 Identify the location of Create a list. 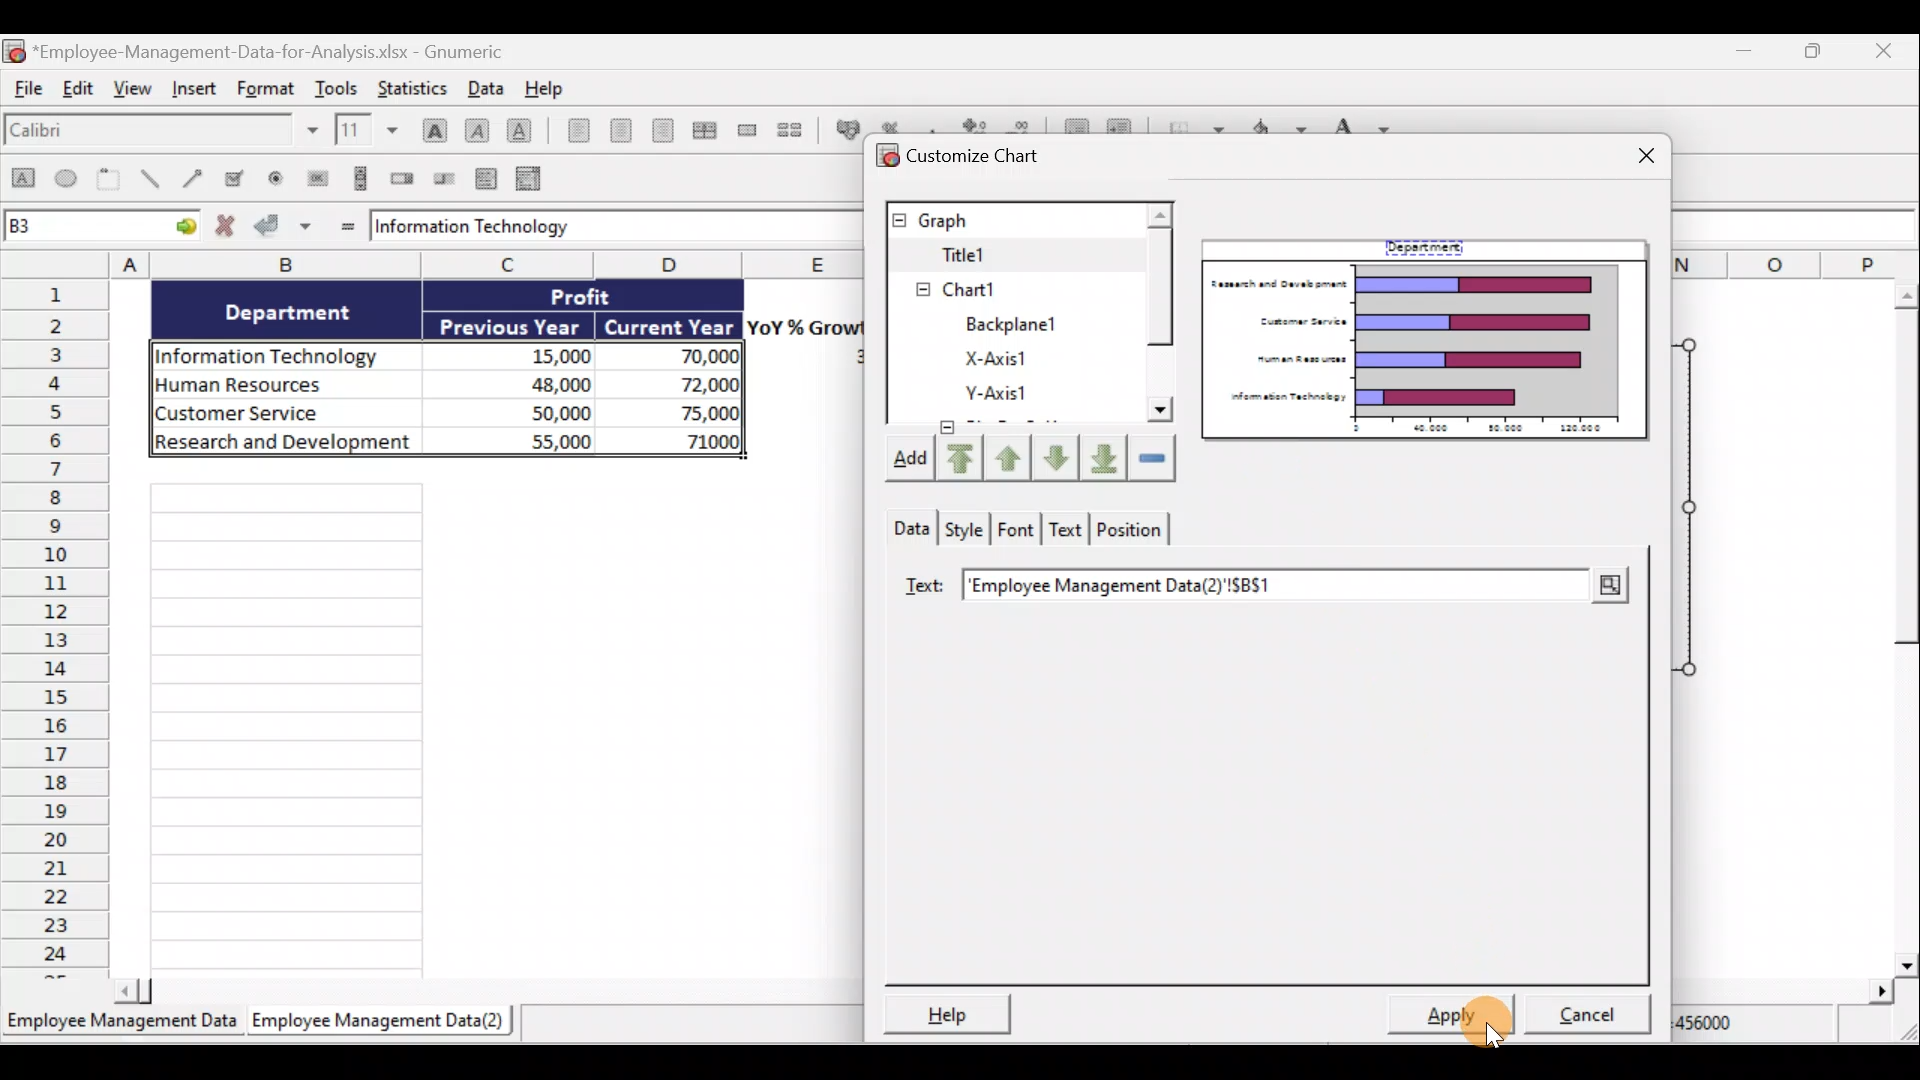
(488, 174).